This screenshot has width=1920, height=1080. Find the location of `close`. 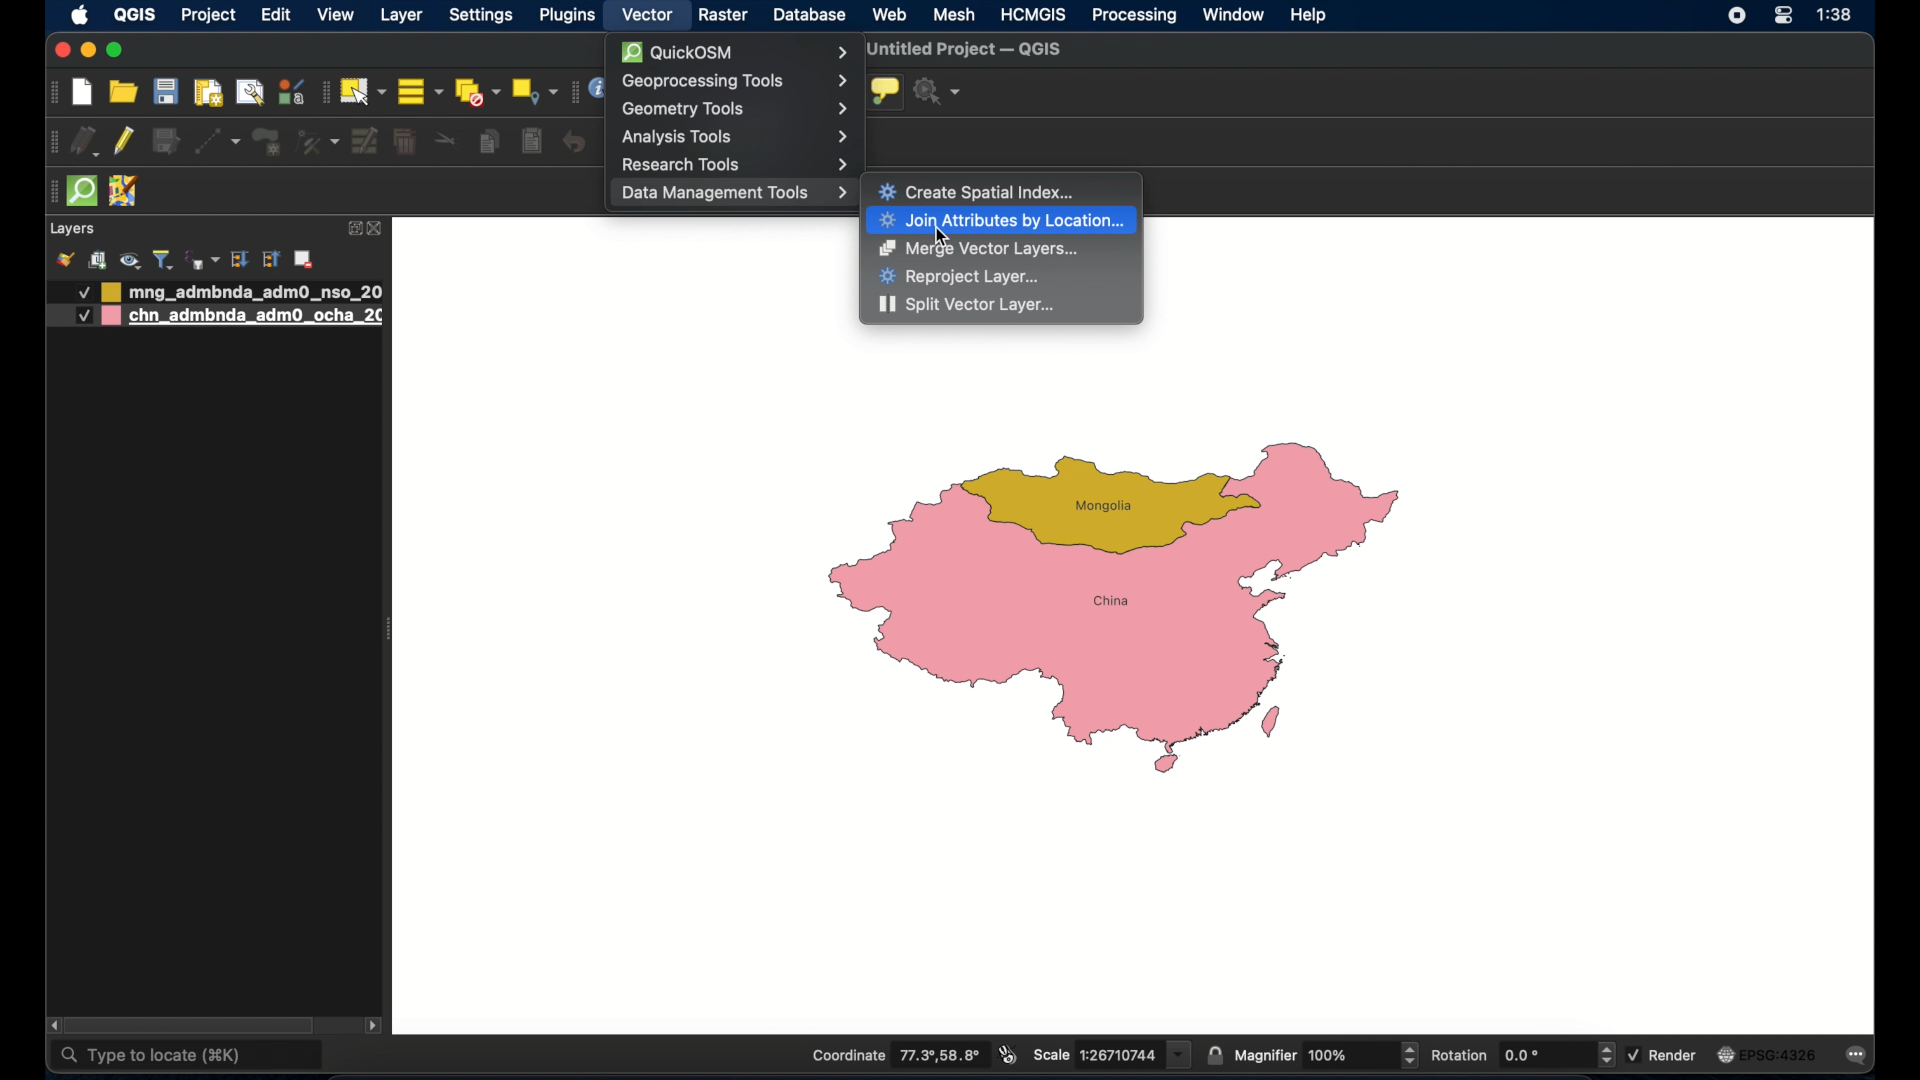

close is located at coordinates (380, 230).